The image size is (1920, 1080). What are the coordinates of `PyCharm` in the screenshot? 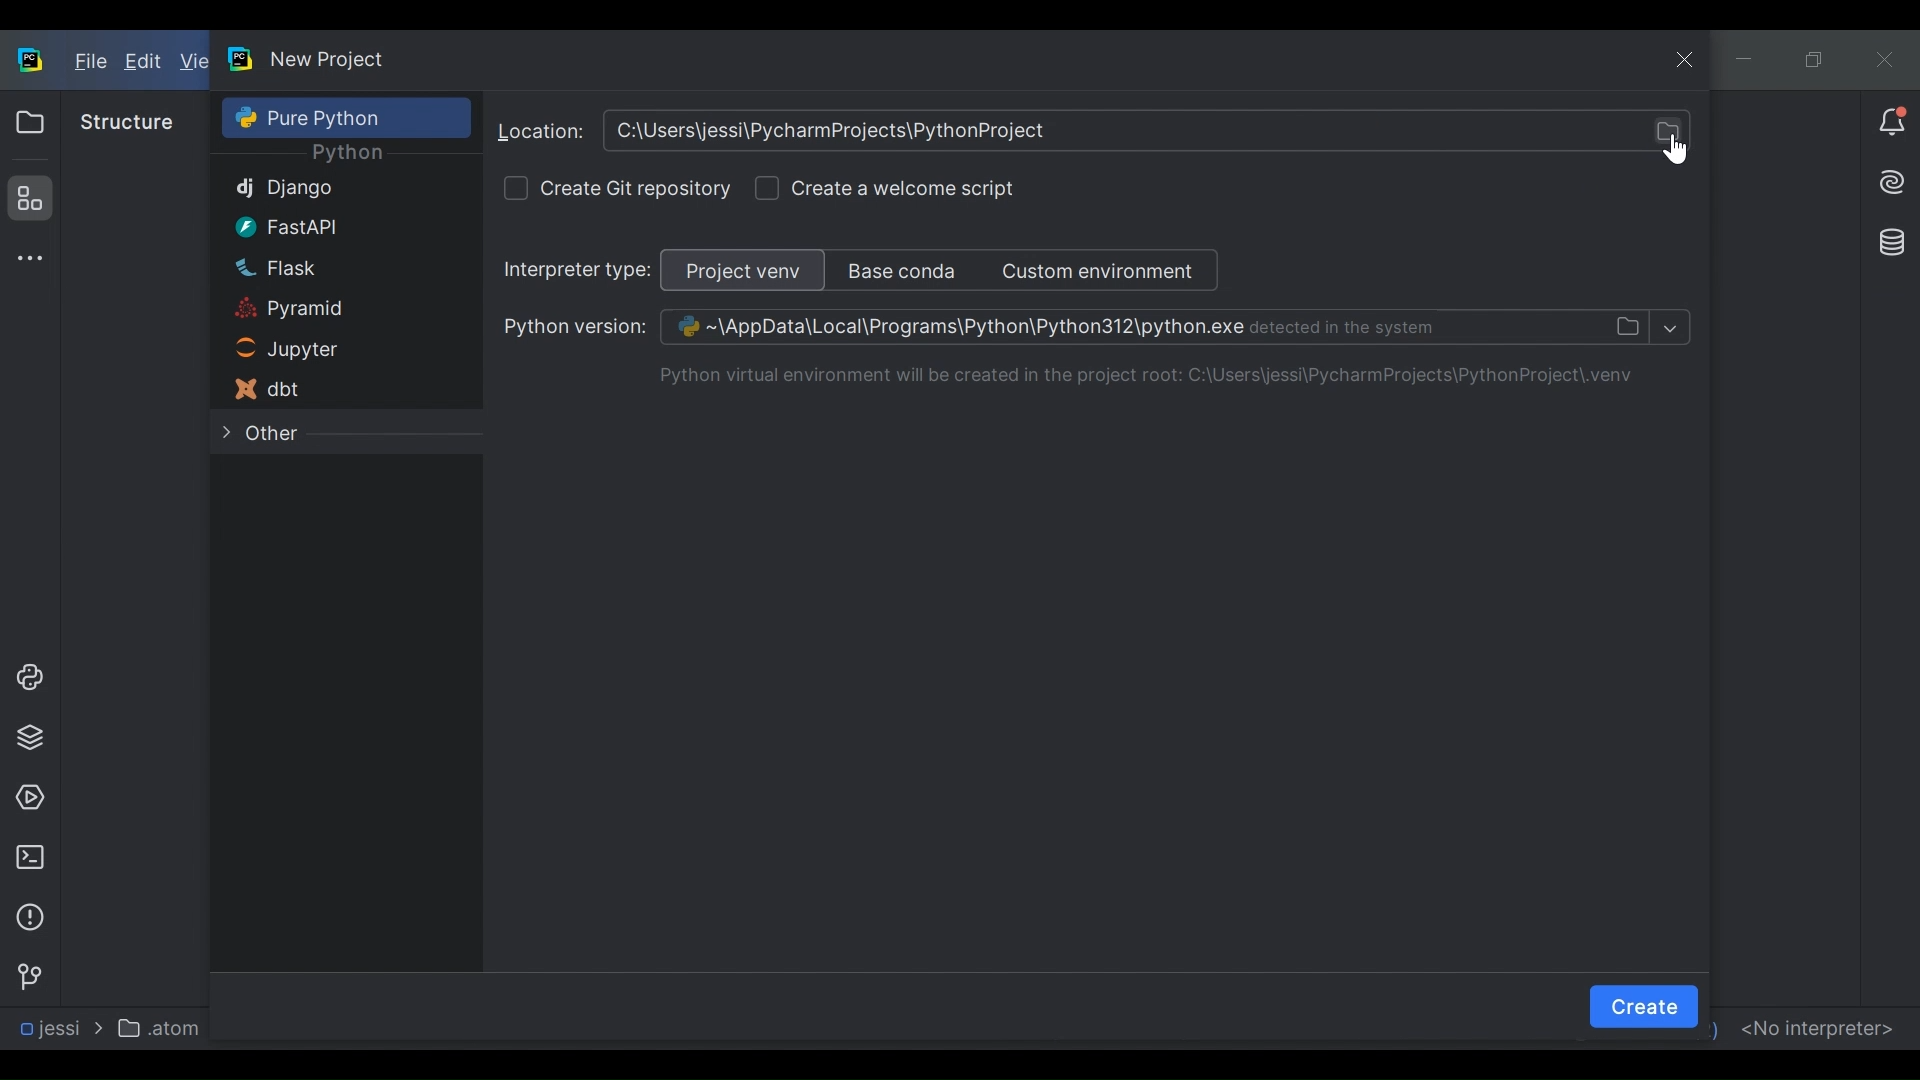 It's located at (242, 58).